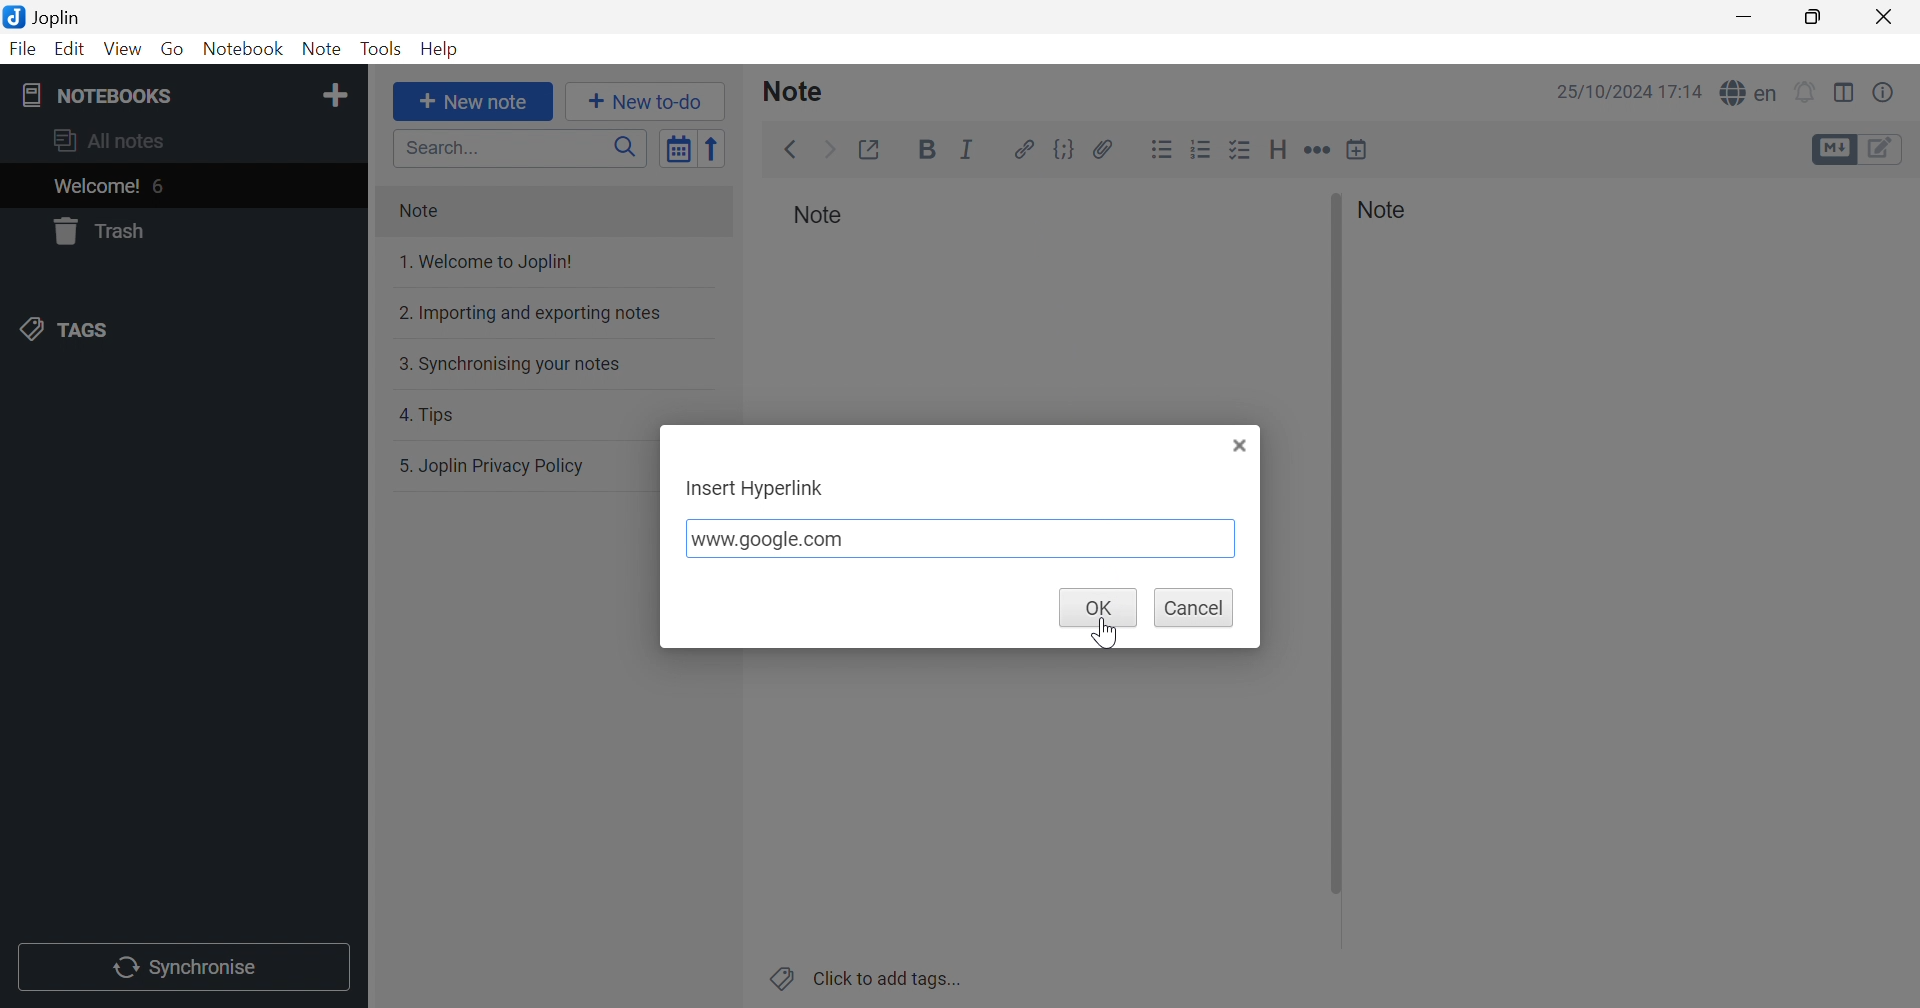  What do you see at coordinates (550, 313) in the screenshot?
I see `2. Importing and exporting notes` at bounding box center [550, 313].